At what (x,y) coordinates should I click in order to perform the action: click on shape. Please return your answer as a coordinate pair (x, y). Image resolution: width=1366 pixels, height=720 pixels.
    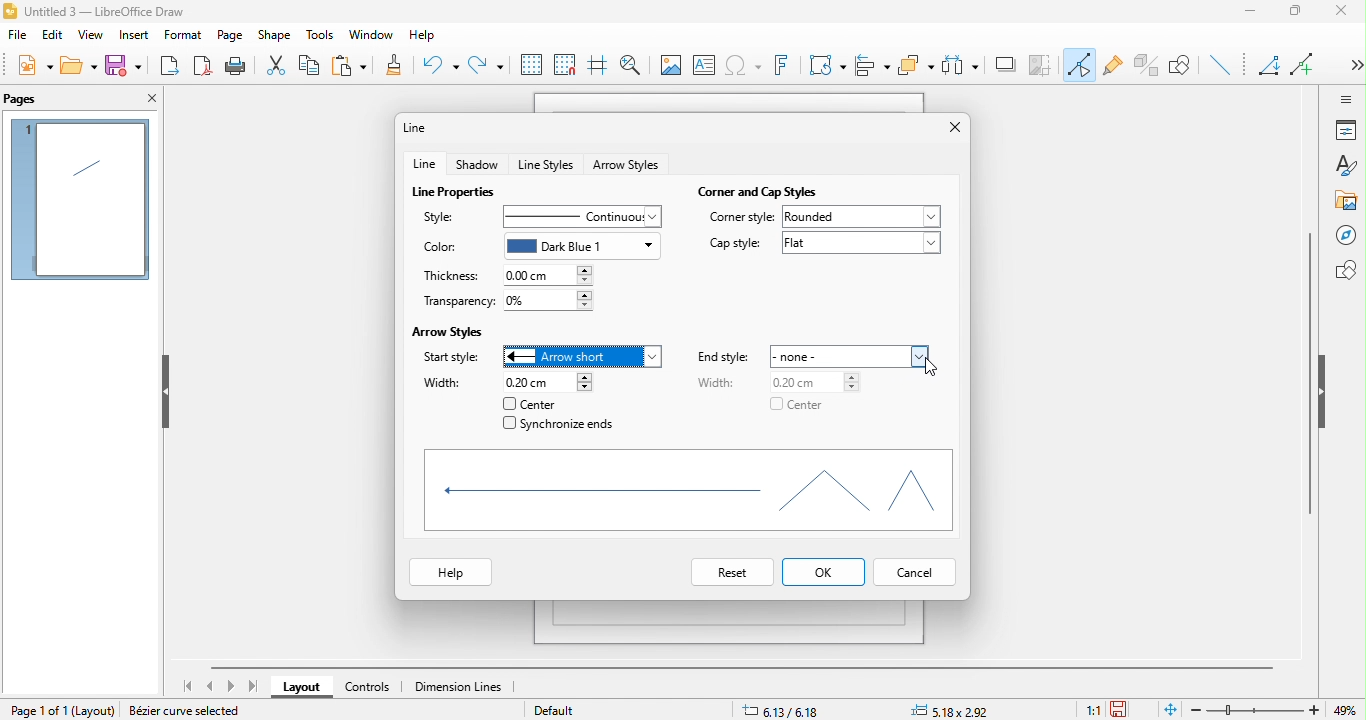
    Looking at the image, I should click on (275, 36).